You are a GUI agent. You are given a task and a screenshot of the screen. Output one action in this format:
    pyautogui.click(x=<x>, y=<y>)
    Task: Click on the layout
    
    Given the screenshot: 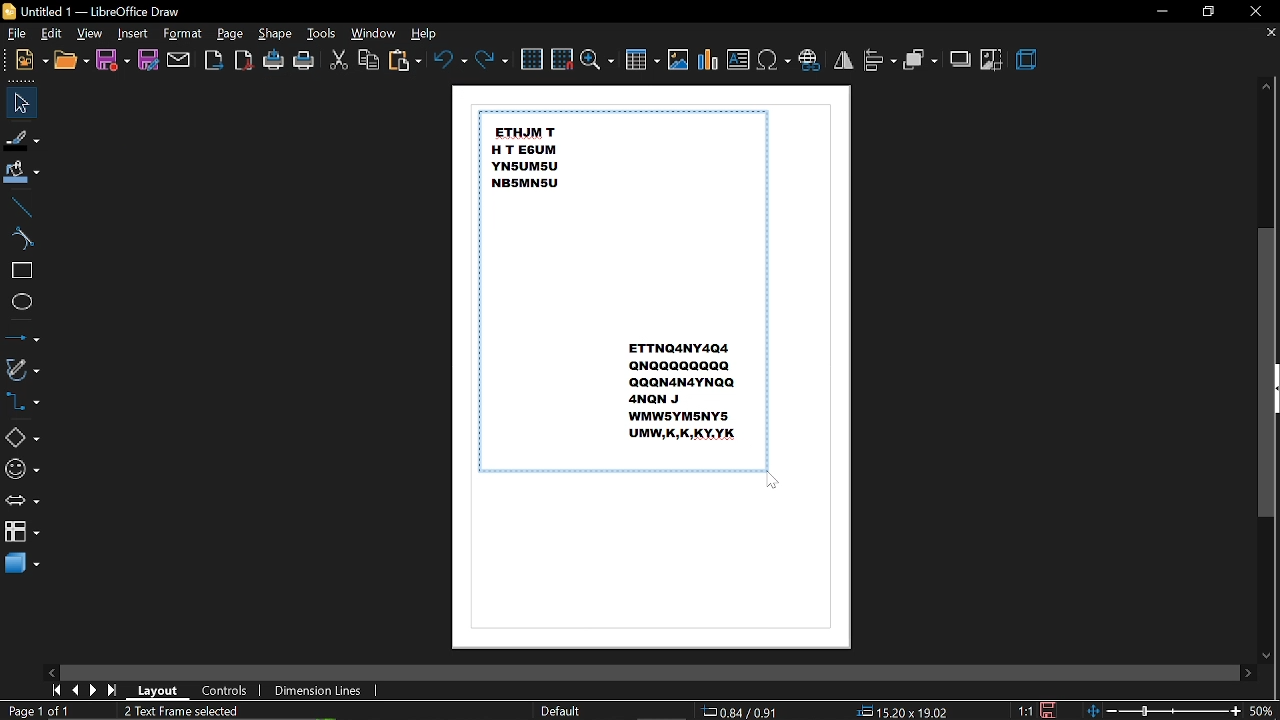 What is the action you would take?
    pyautogui.click(x=161, y=691)
    